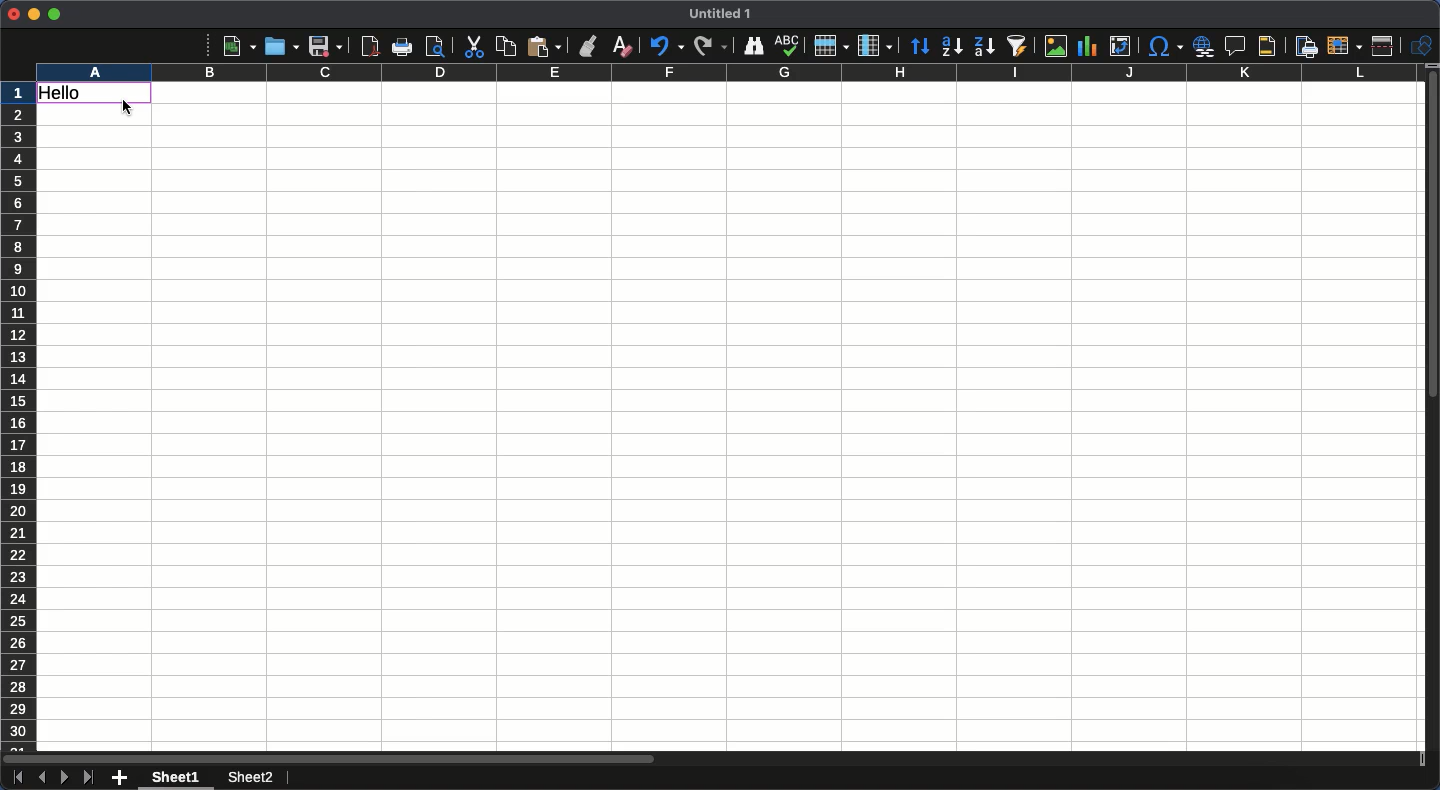  Describe the element at coordinates (787, 46) in the screenshot. I see `Spelling` at that location.